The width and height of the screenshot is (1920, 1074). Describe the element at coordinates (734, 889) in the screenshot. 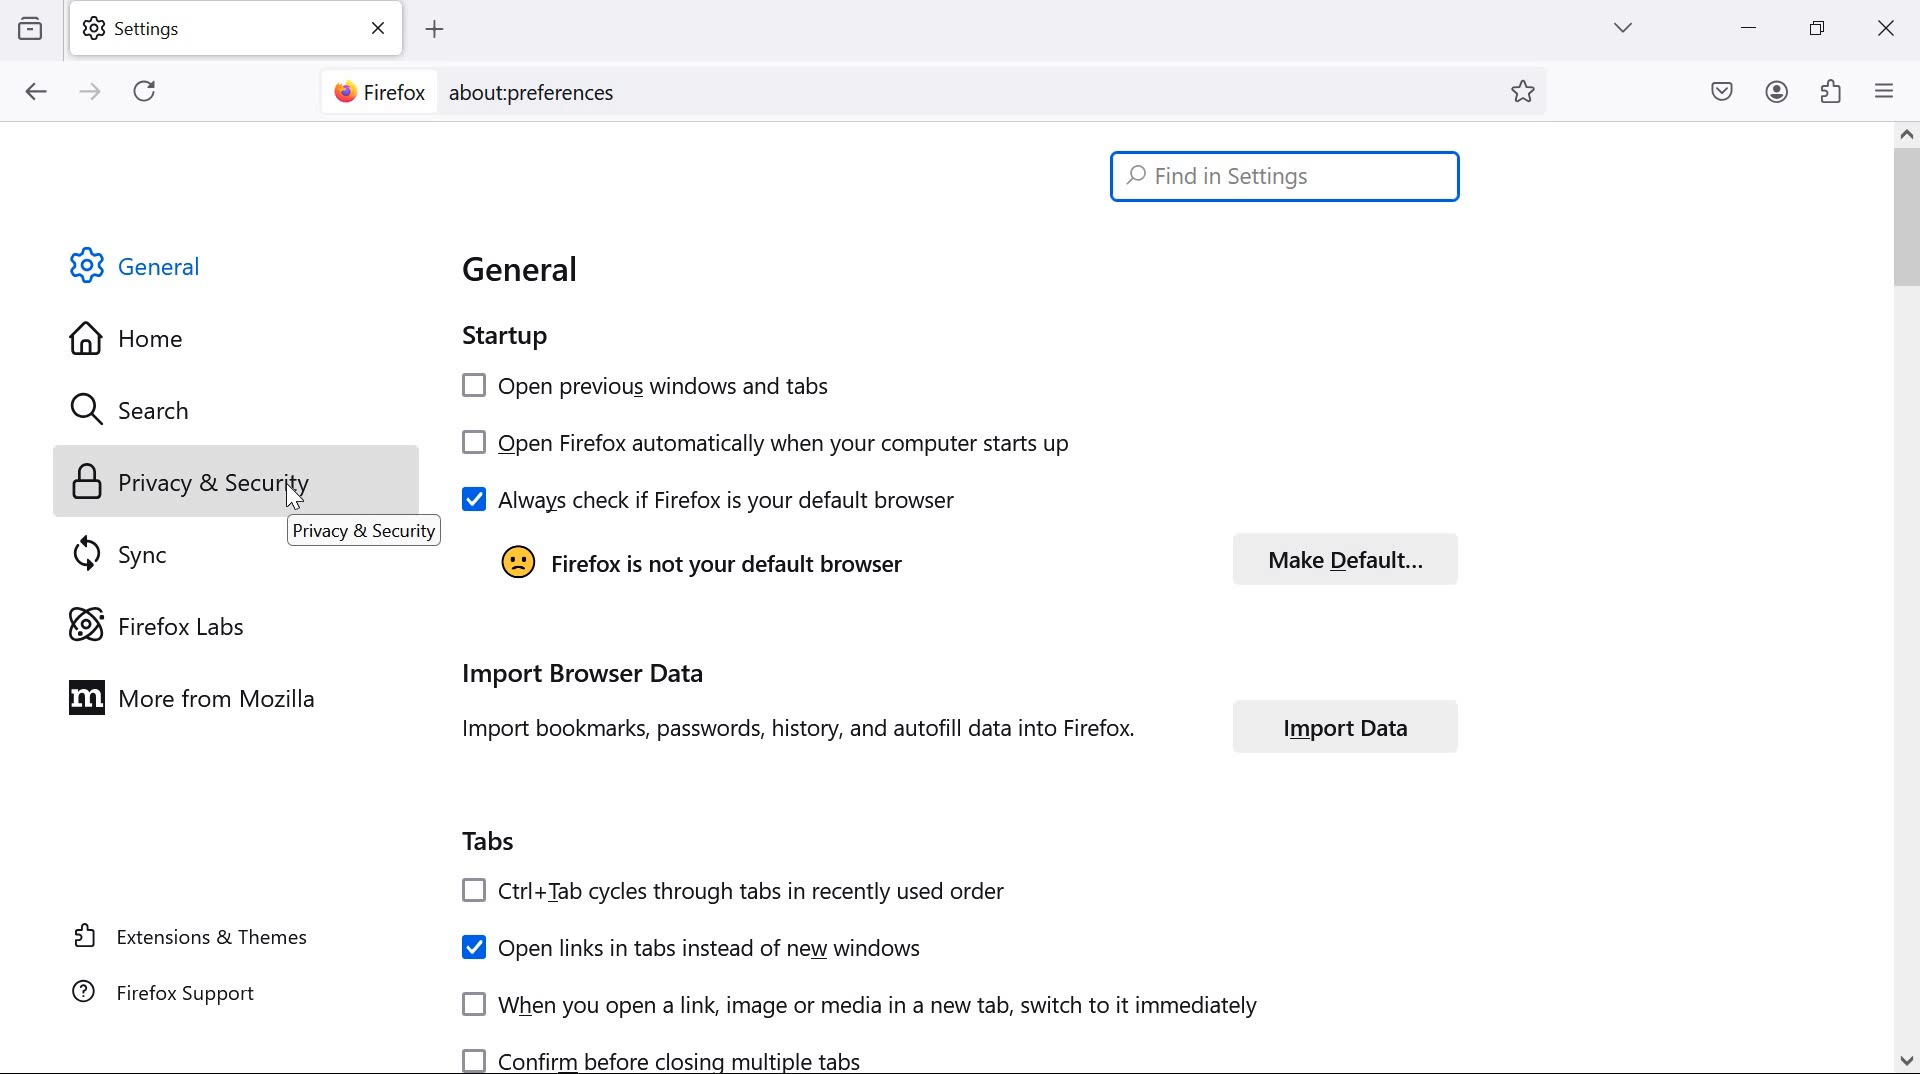

I see `Ctrl+Tab cycles through tabs in recently used order` at that location.